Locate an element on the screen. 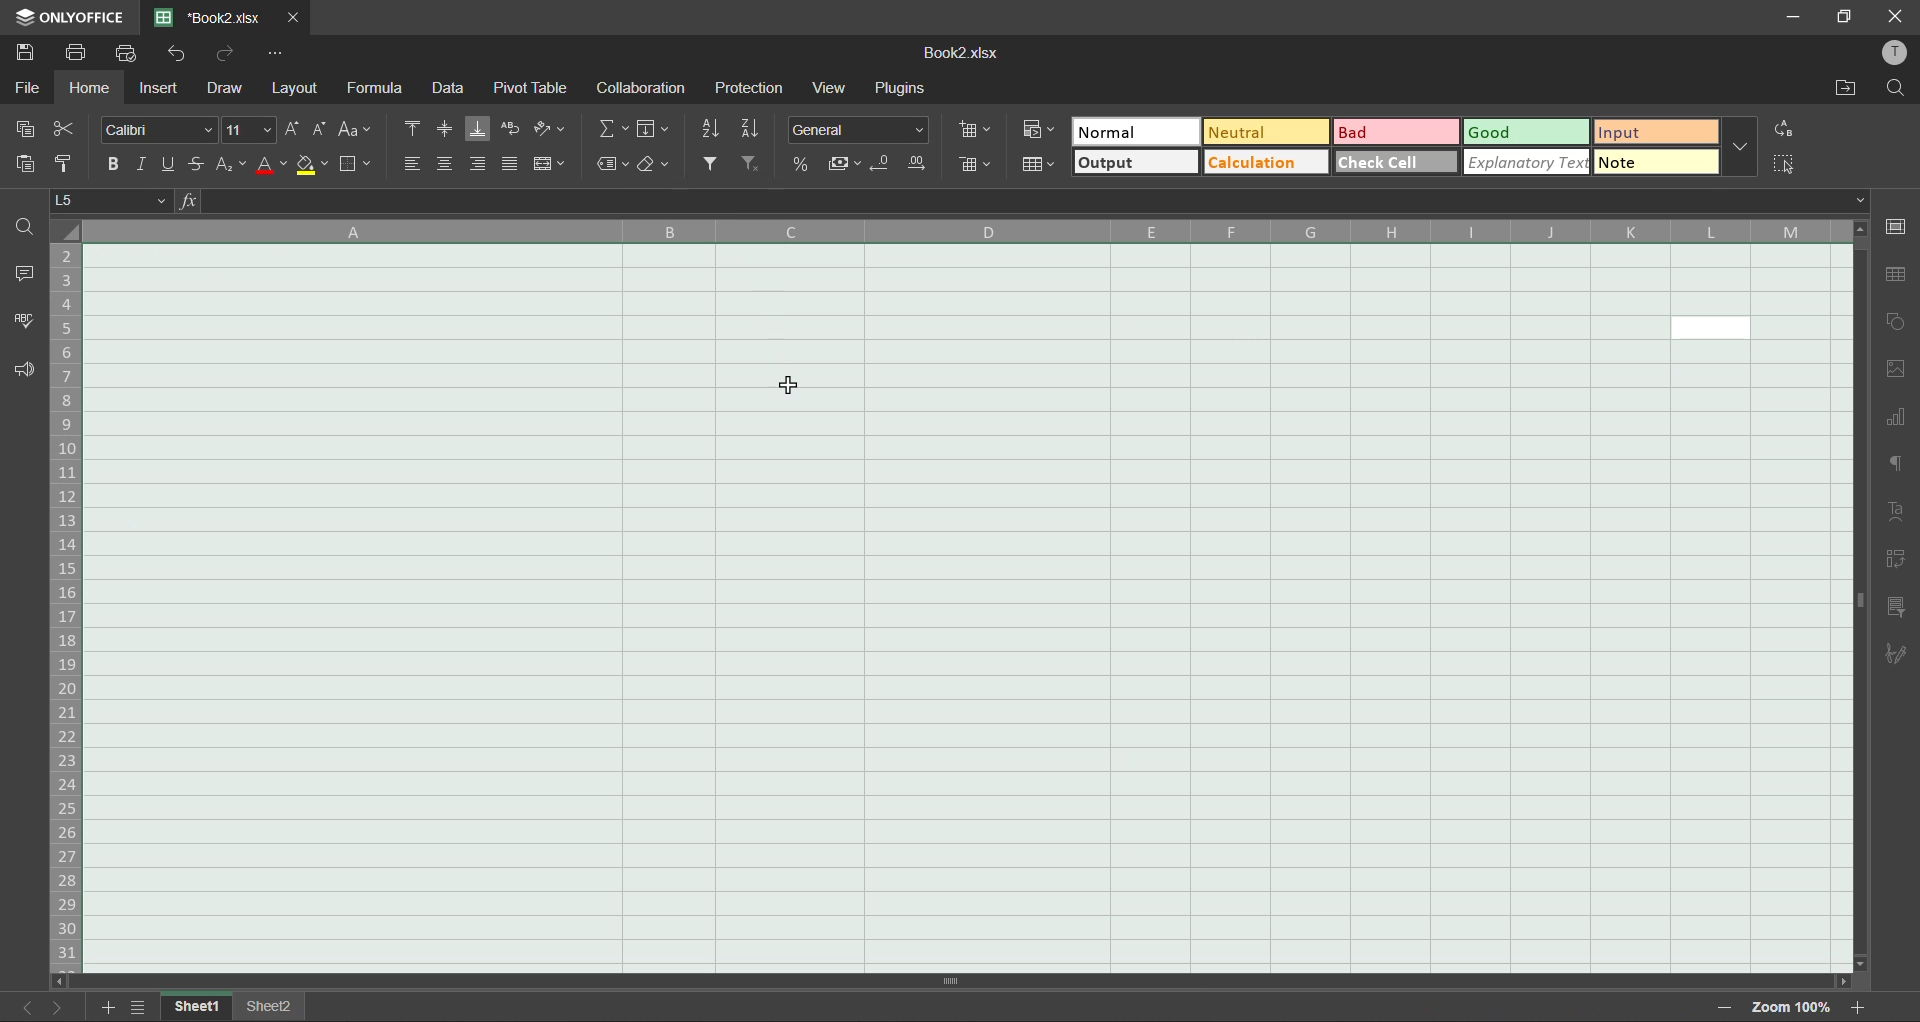 The height and width of the screenshot is (1022, 1920). fill color is located at coordinates (312, 165).